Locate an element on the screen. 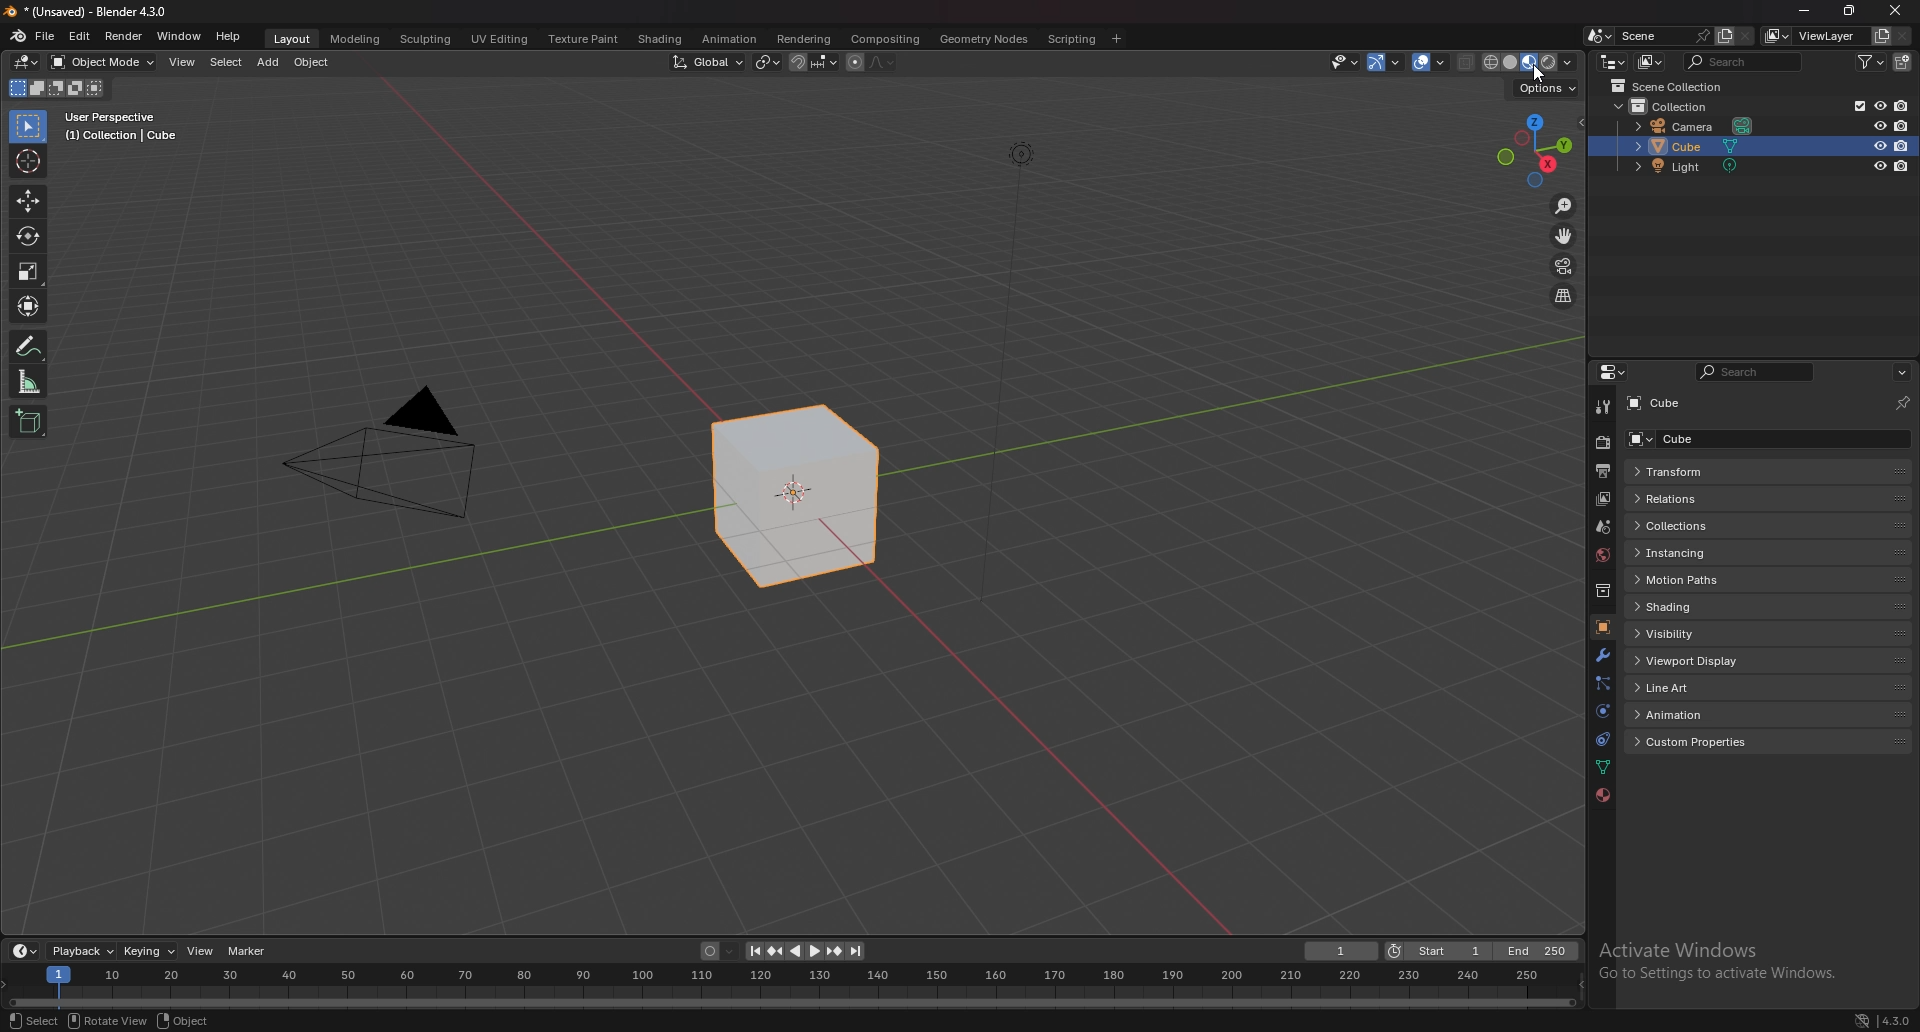 This screenshot has width=1920, height=1032. toggle xray is located at coordinates (1468, 62).